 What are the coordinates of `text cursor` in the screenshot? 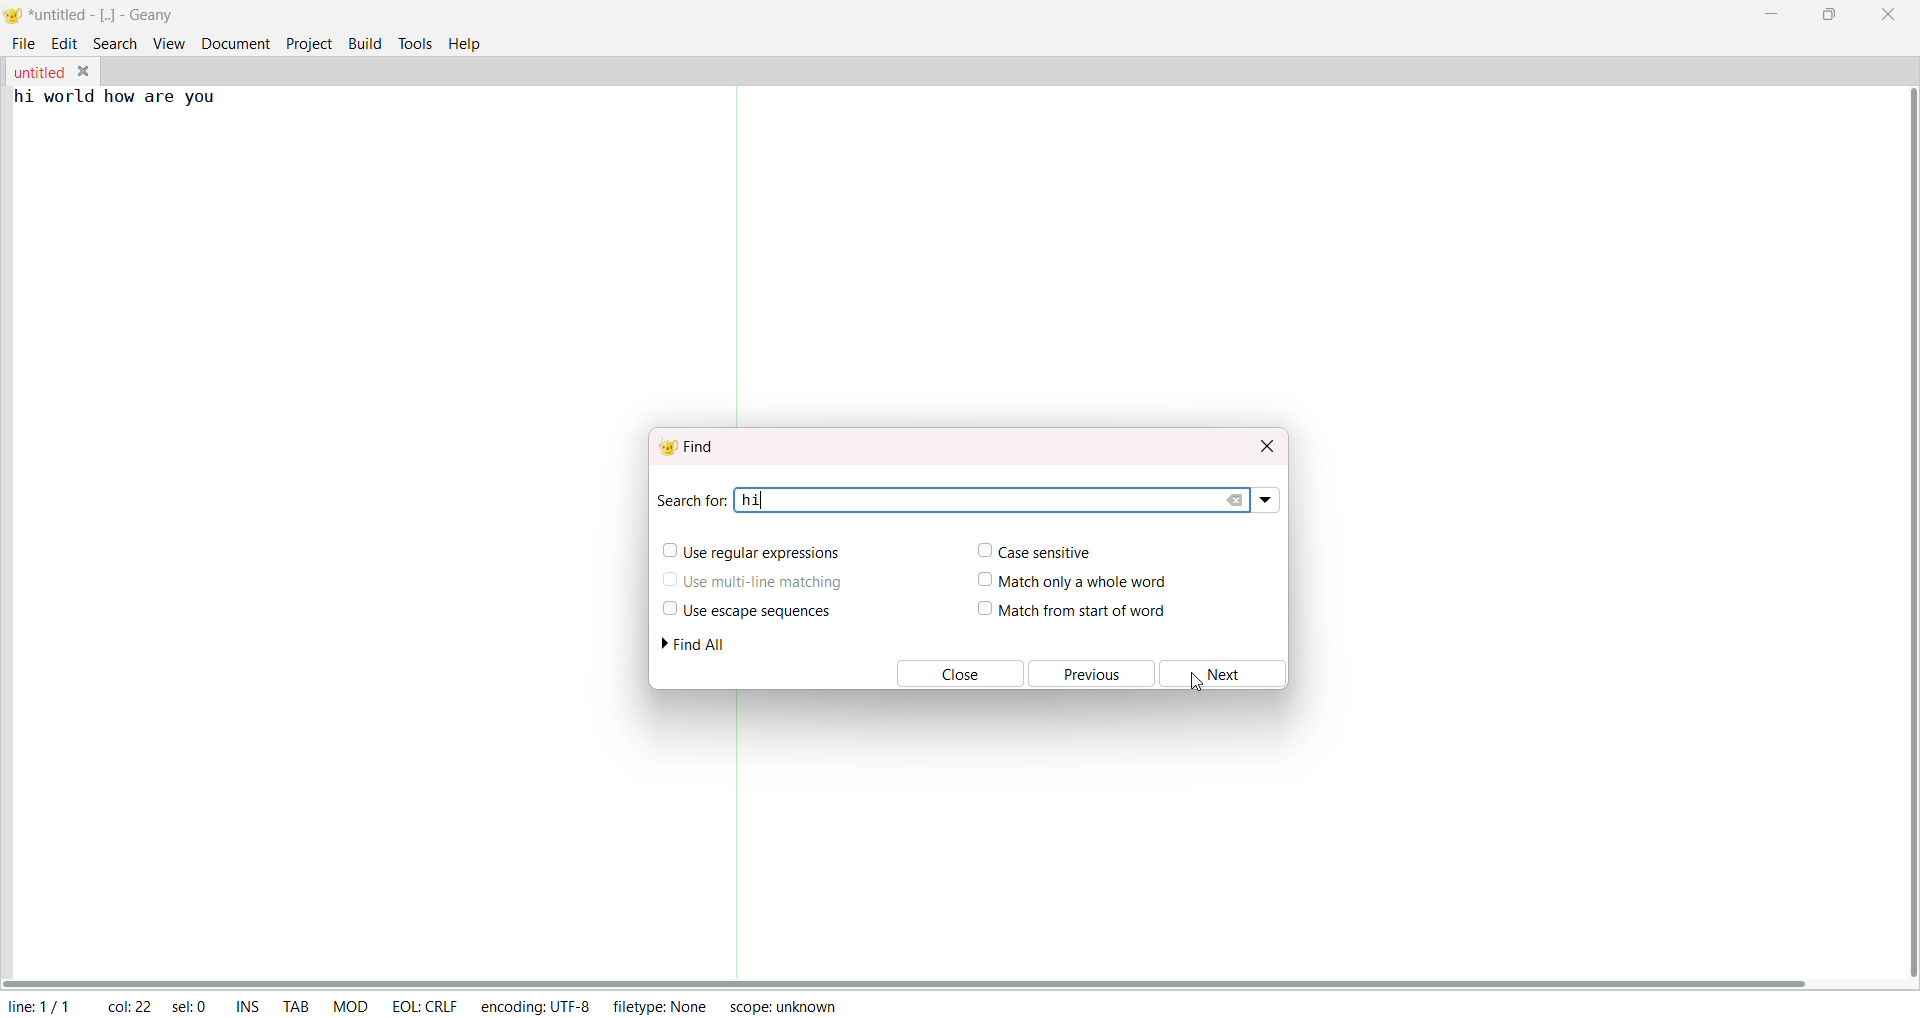 It's located at (766, 496).